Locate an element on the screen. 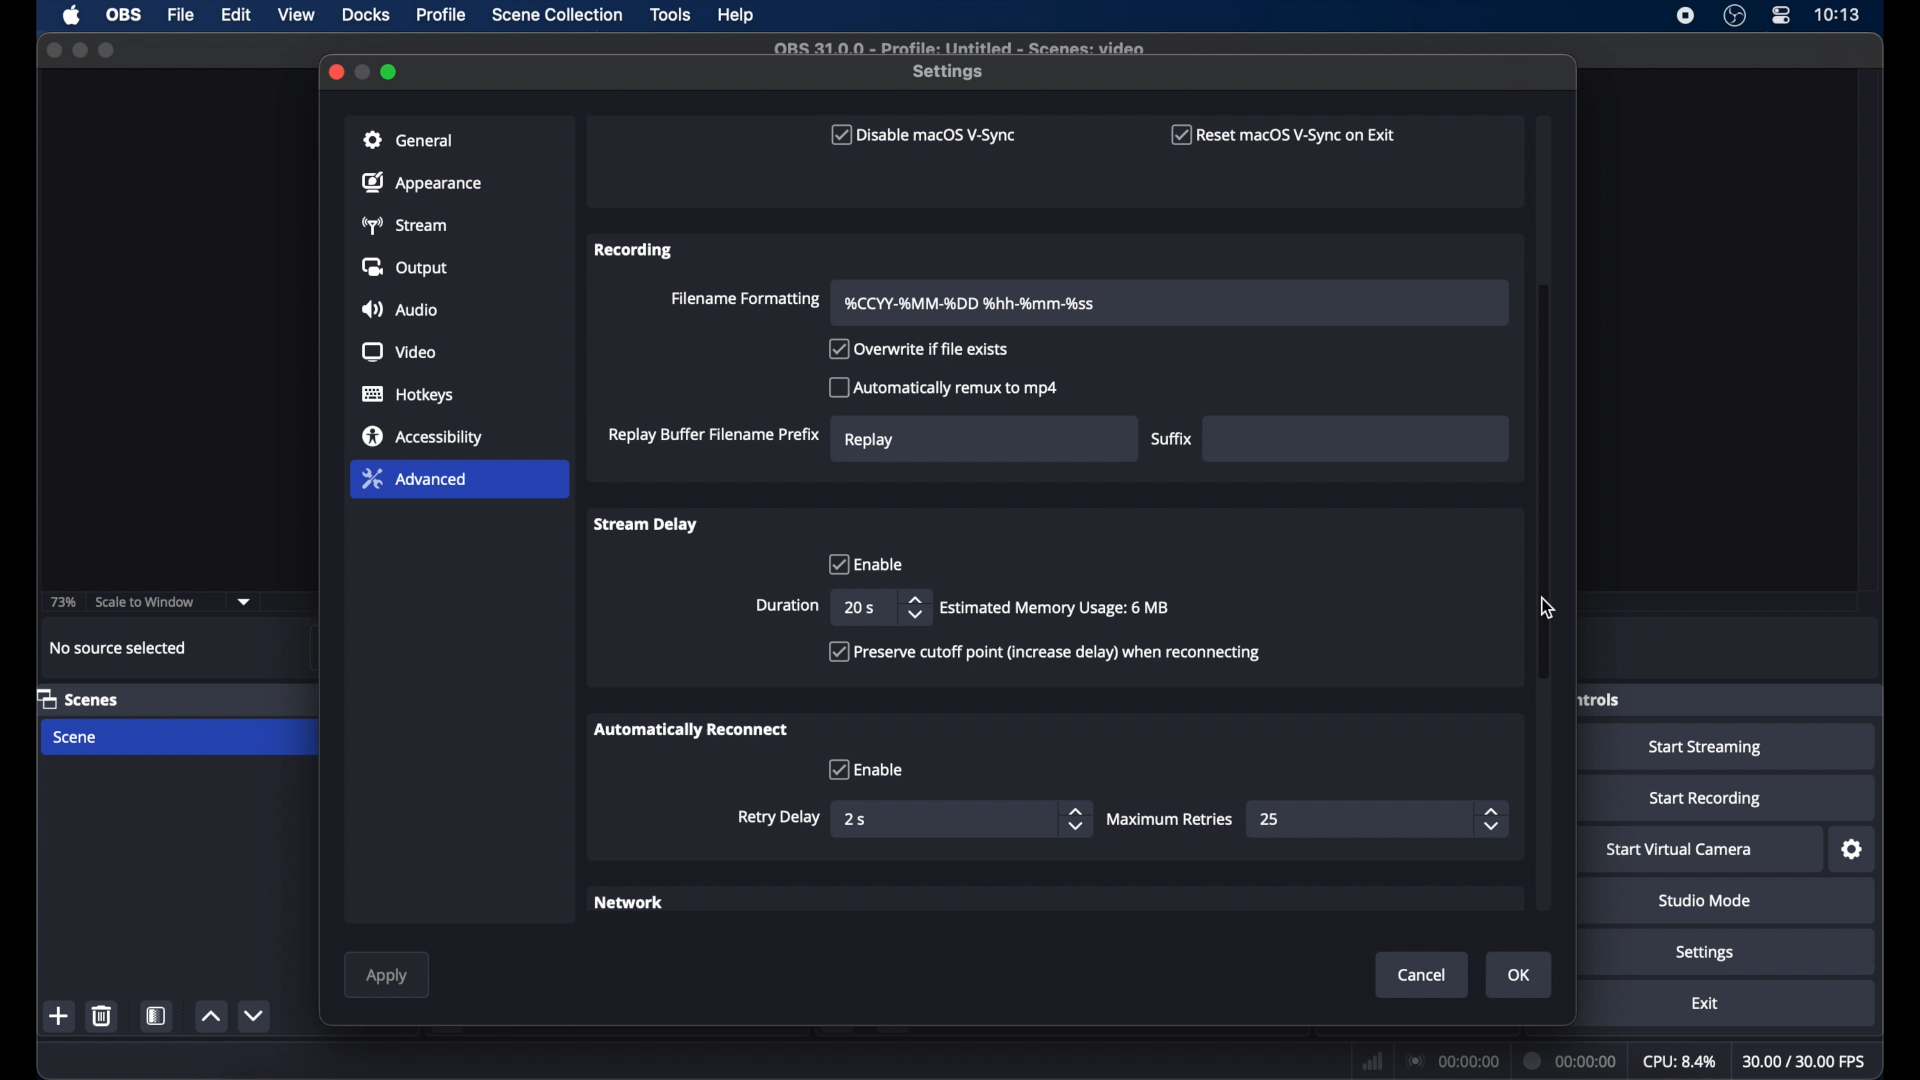  stepper buttons is located at coordinates (914, 607).